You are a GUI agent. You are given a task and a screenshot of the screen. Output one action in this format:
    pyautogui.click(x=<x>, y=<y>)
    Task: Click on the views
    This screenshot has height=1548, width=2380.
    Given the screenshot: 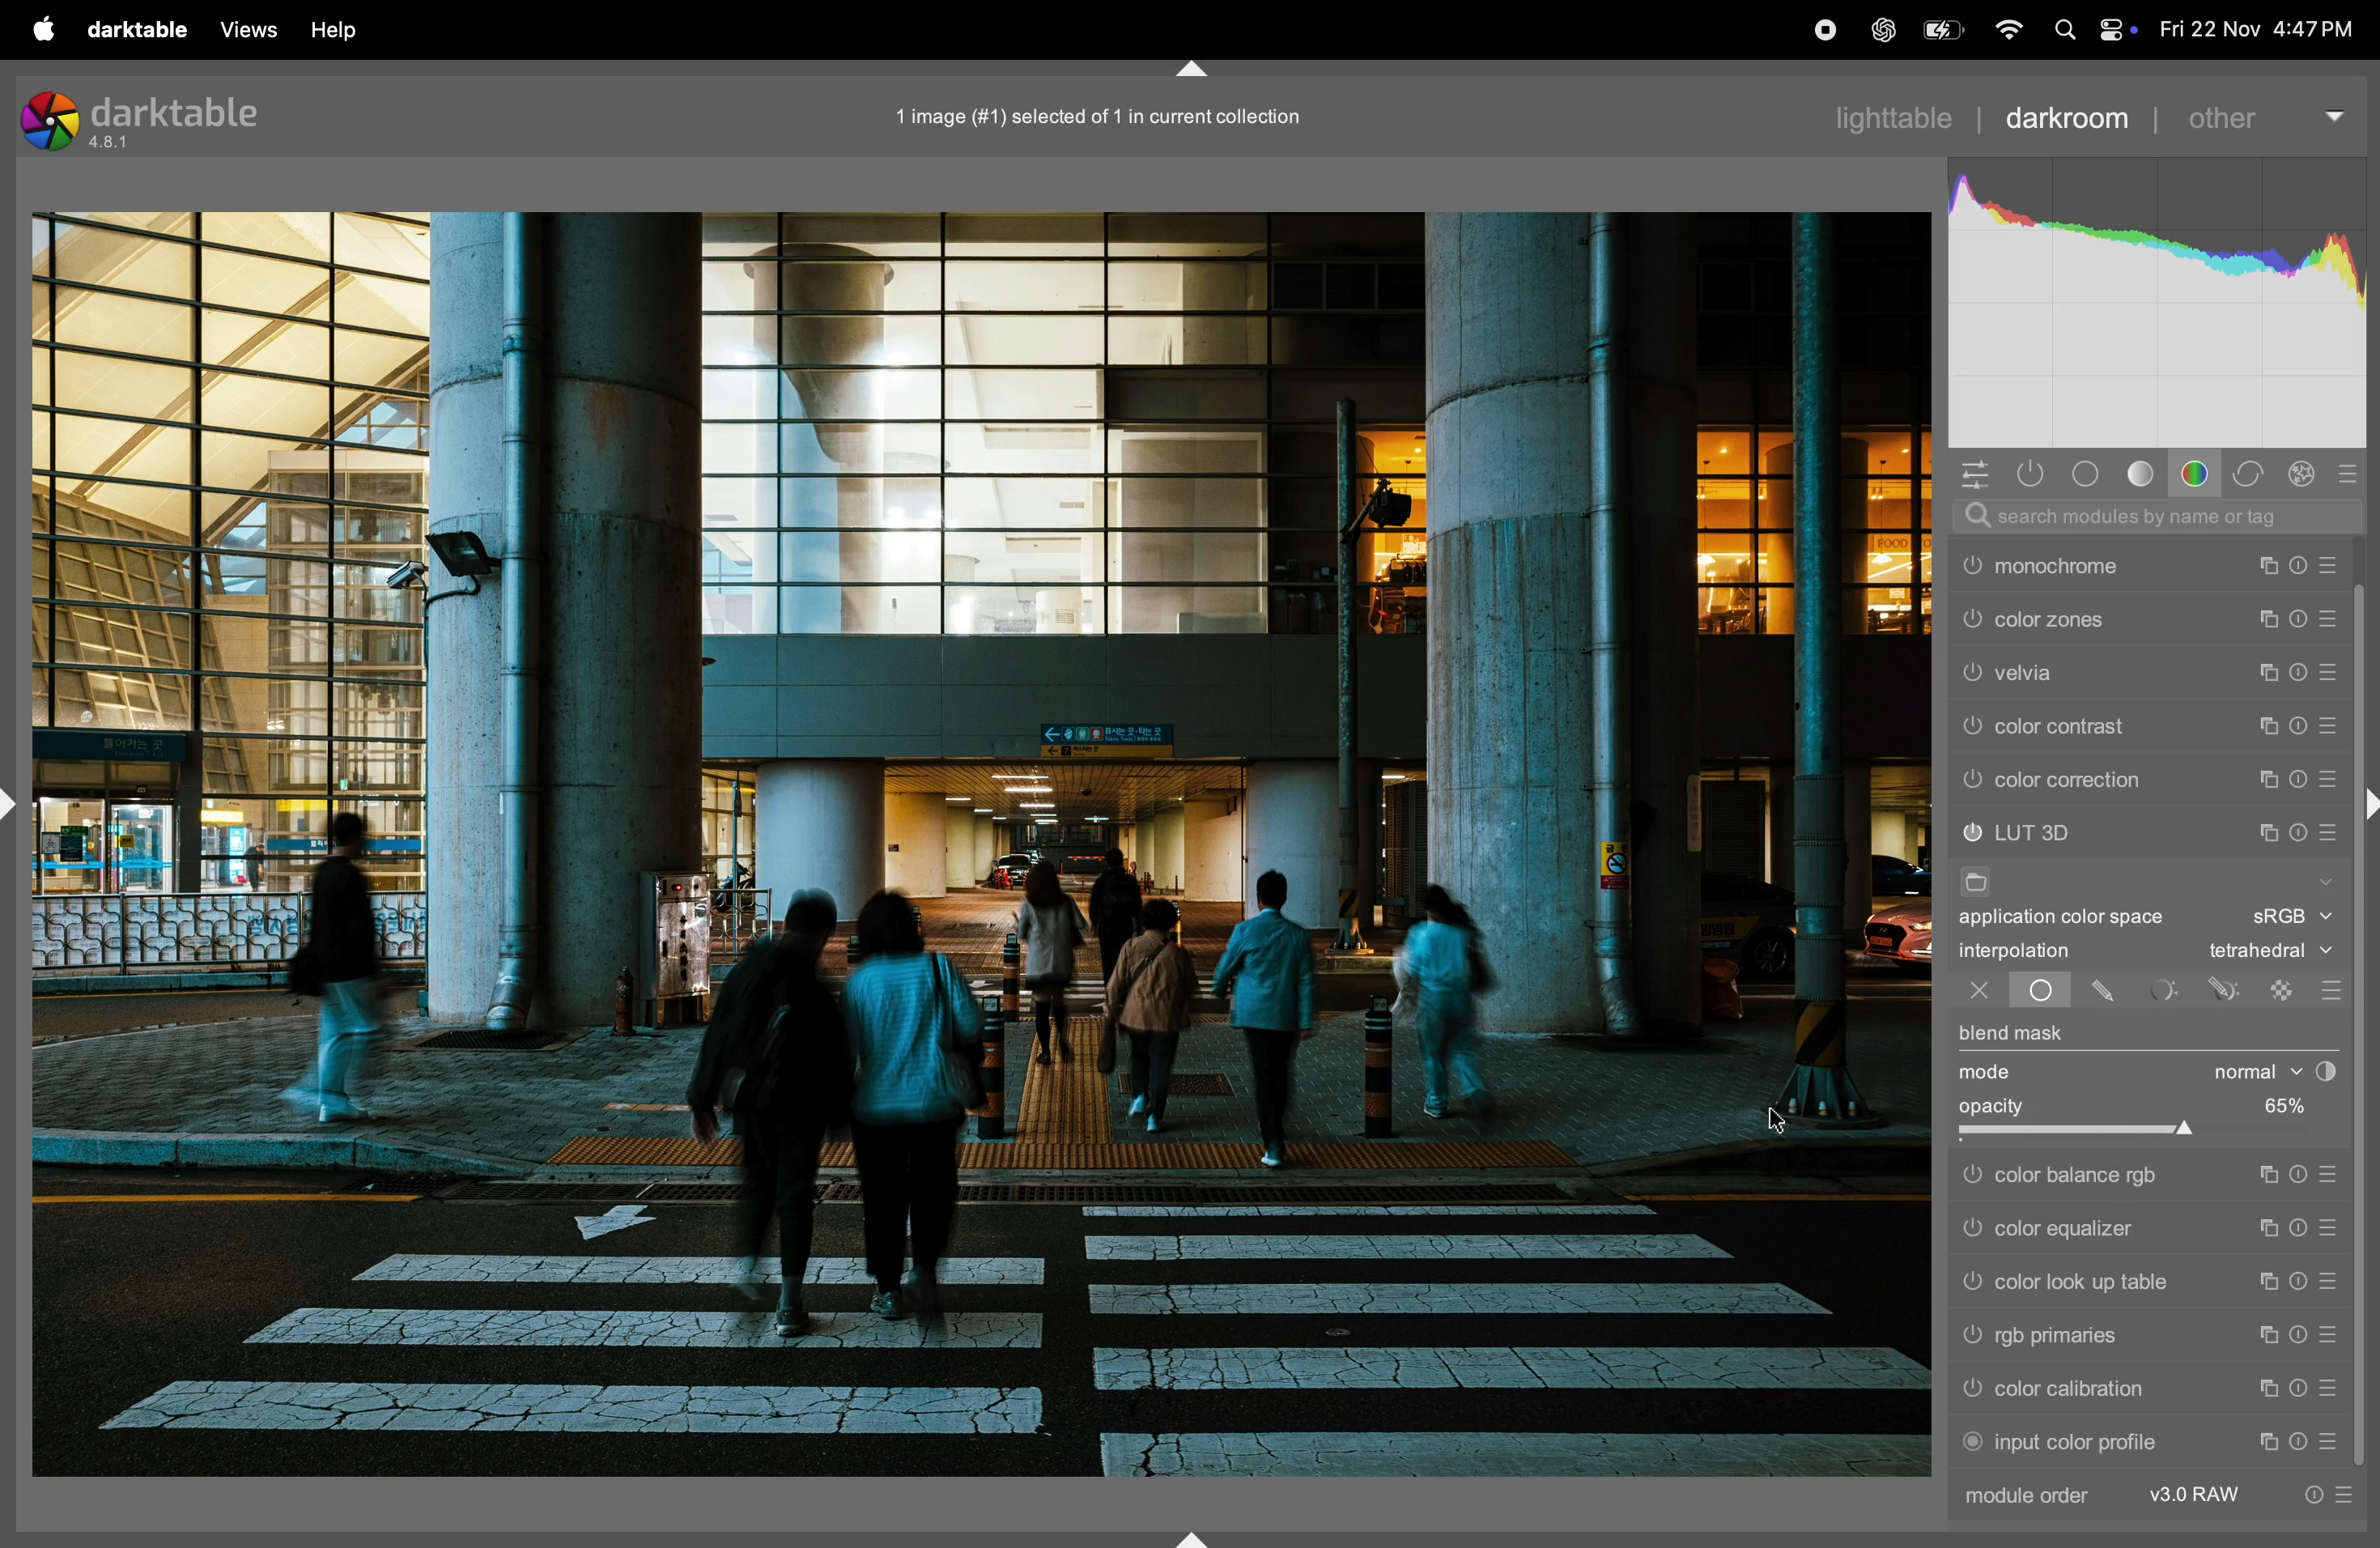 What is the action you would take?
    pyautogui.click(x=249, y=30)
    